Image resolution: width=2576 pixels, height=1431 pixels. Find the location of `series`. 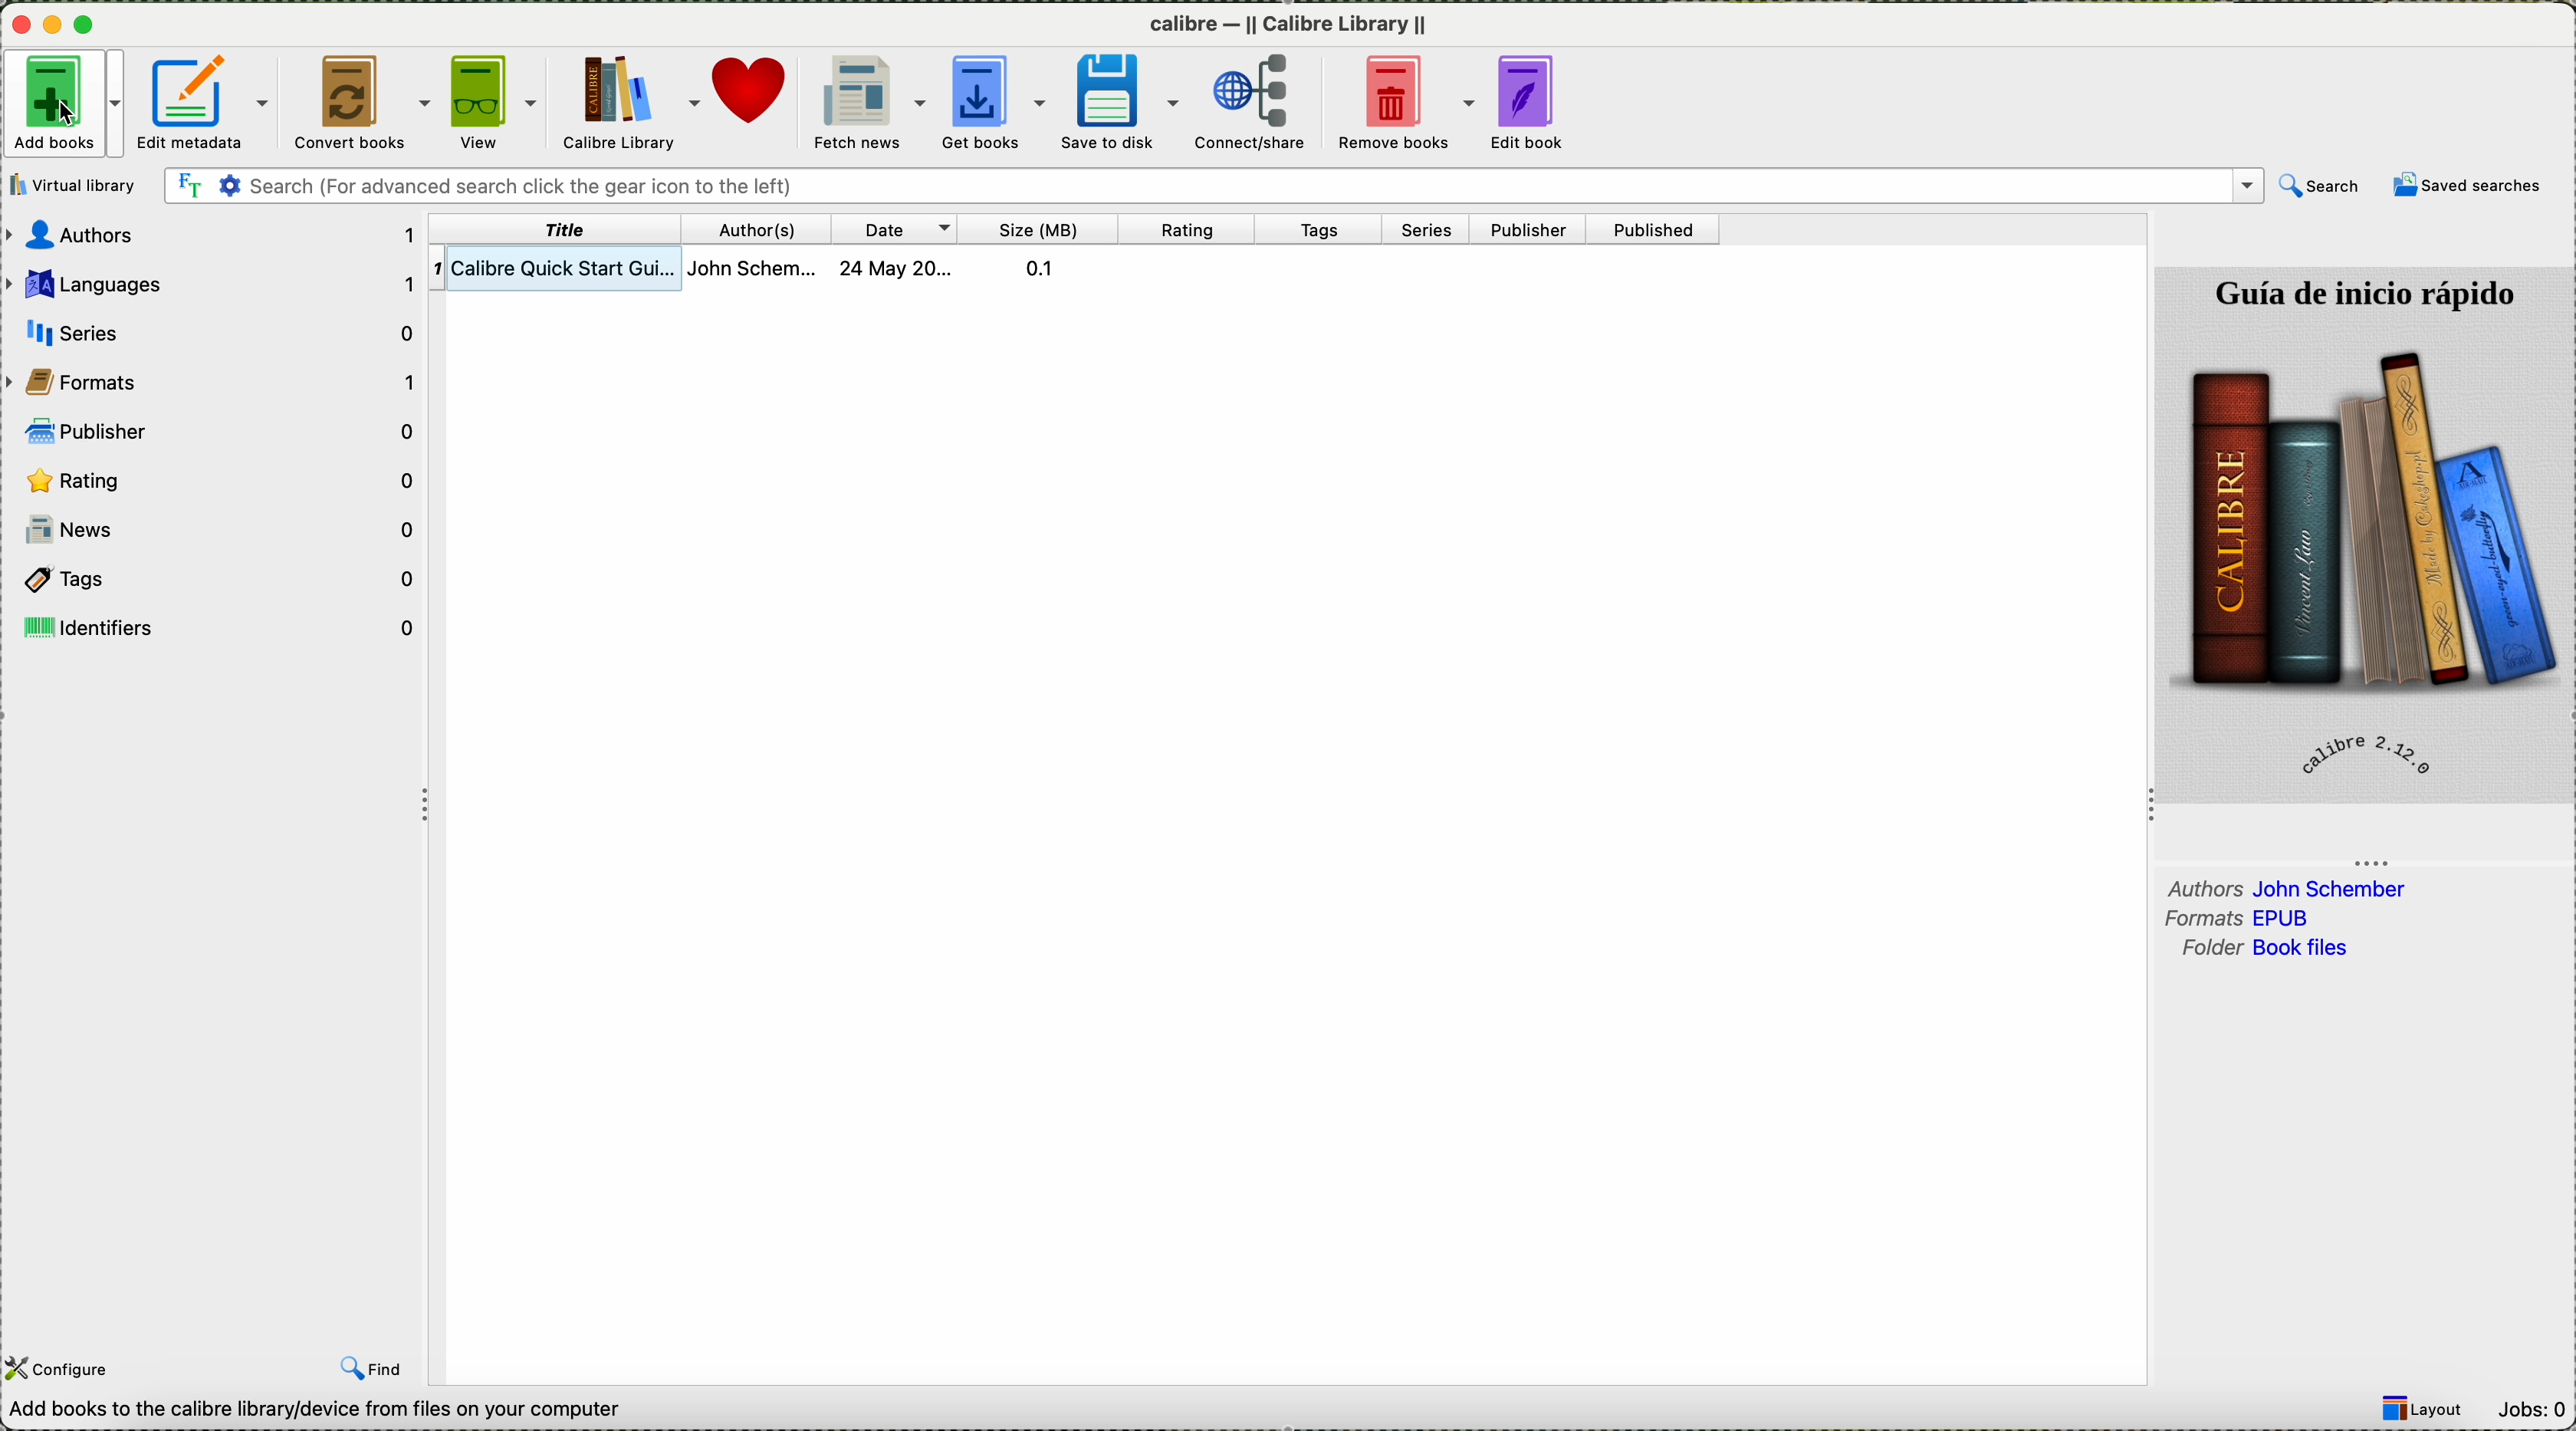

series is located at coordinates (216, 332).